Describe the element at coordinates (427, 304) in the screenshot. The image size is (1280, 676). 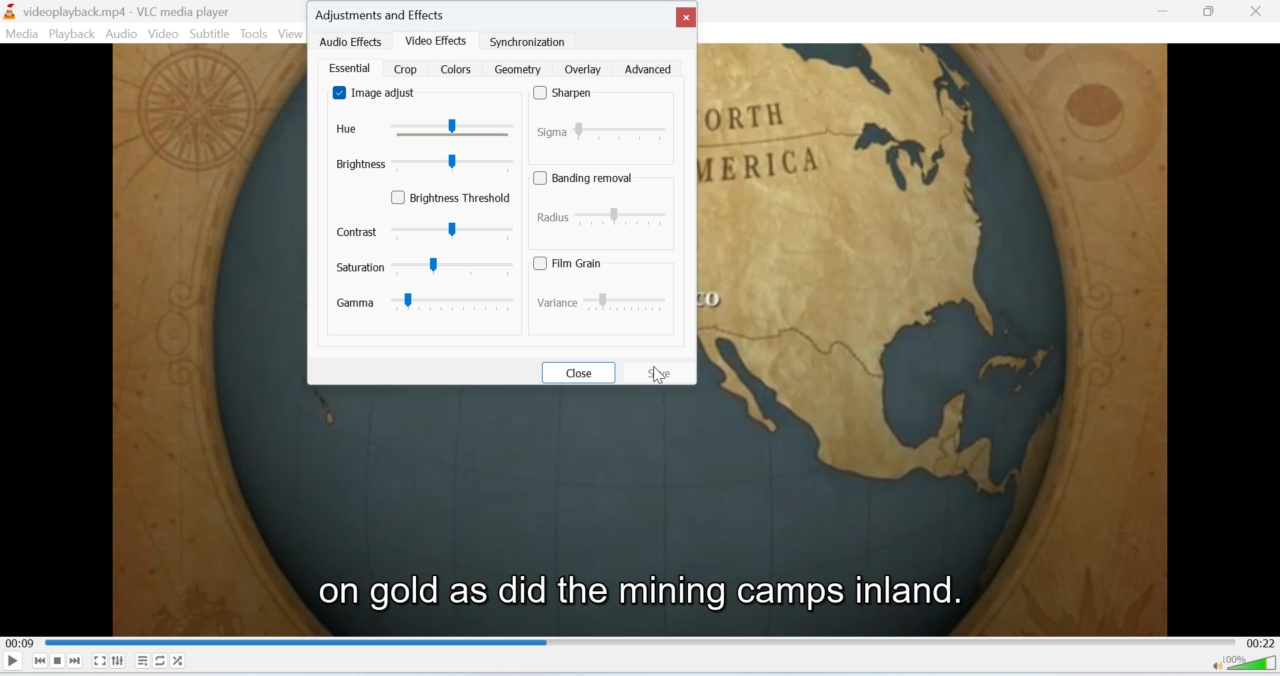
I see `Gamma` at that location.